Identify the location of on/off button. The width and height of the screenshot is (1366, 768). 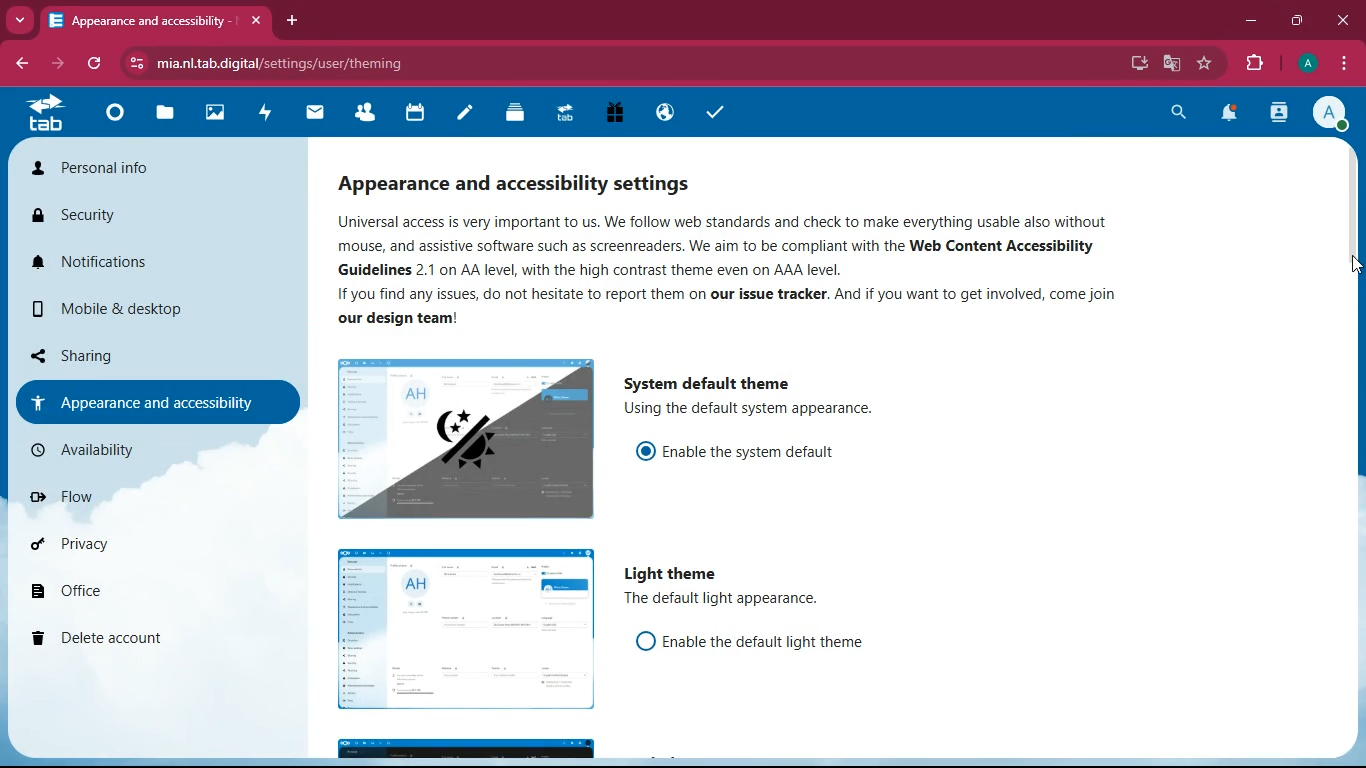
(642, 450).